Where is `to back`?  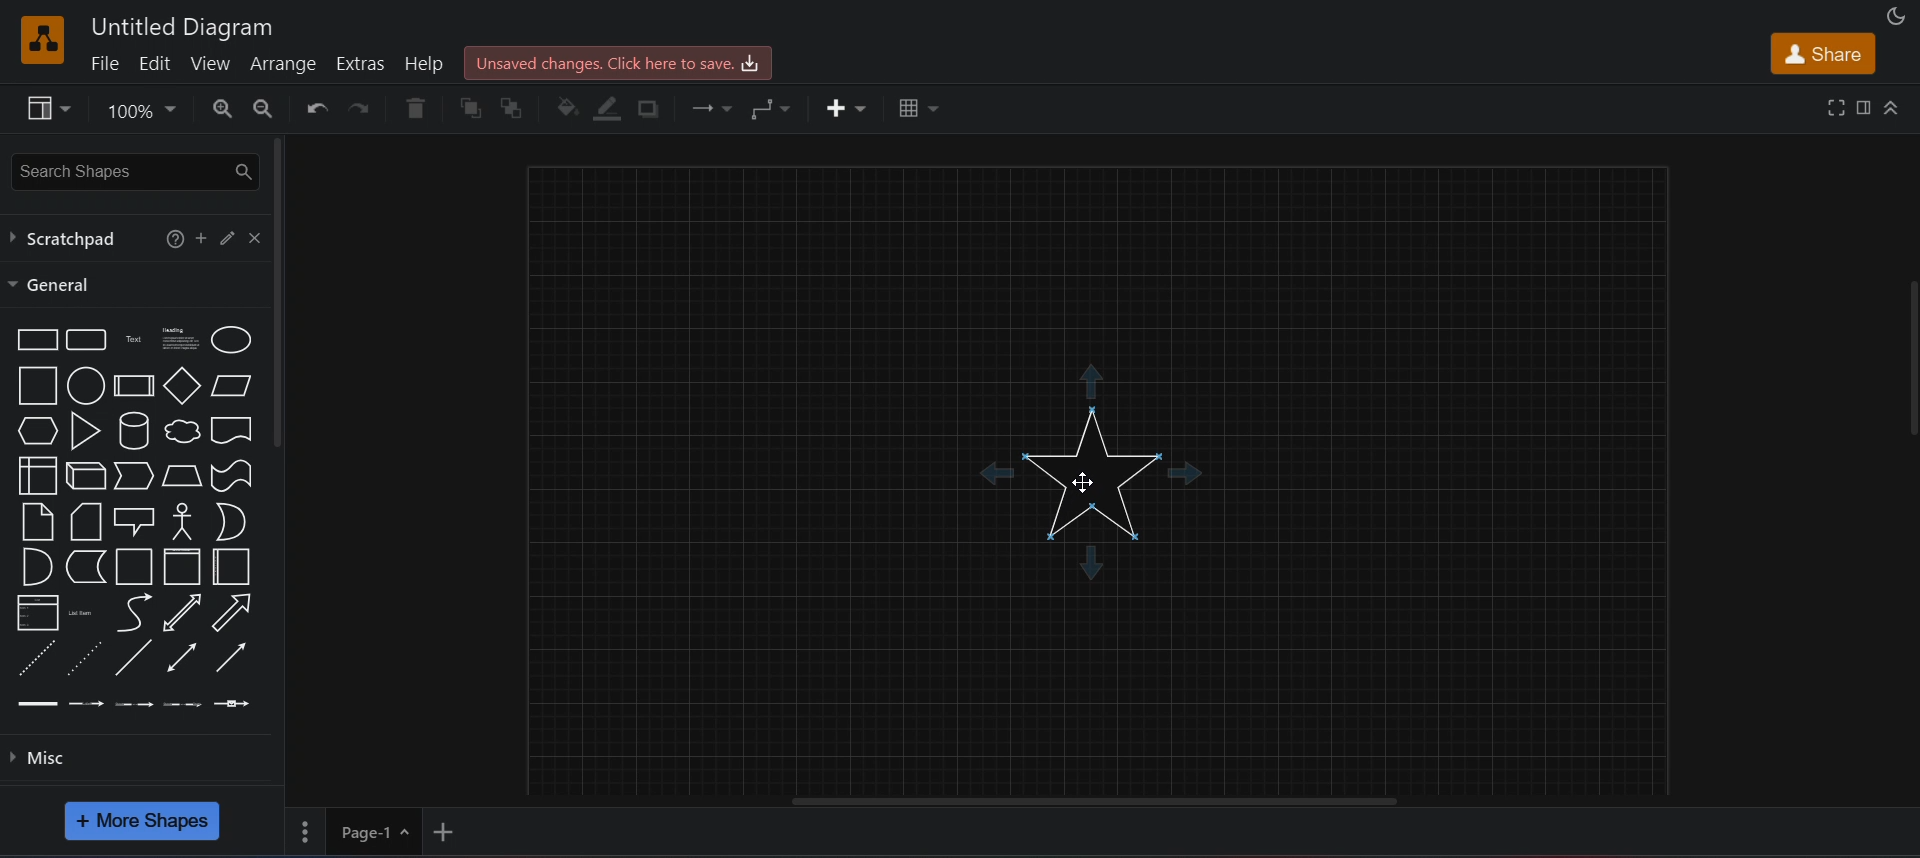
to back is located at coordinates (513, 109).